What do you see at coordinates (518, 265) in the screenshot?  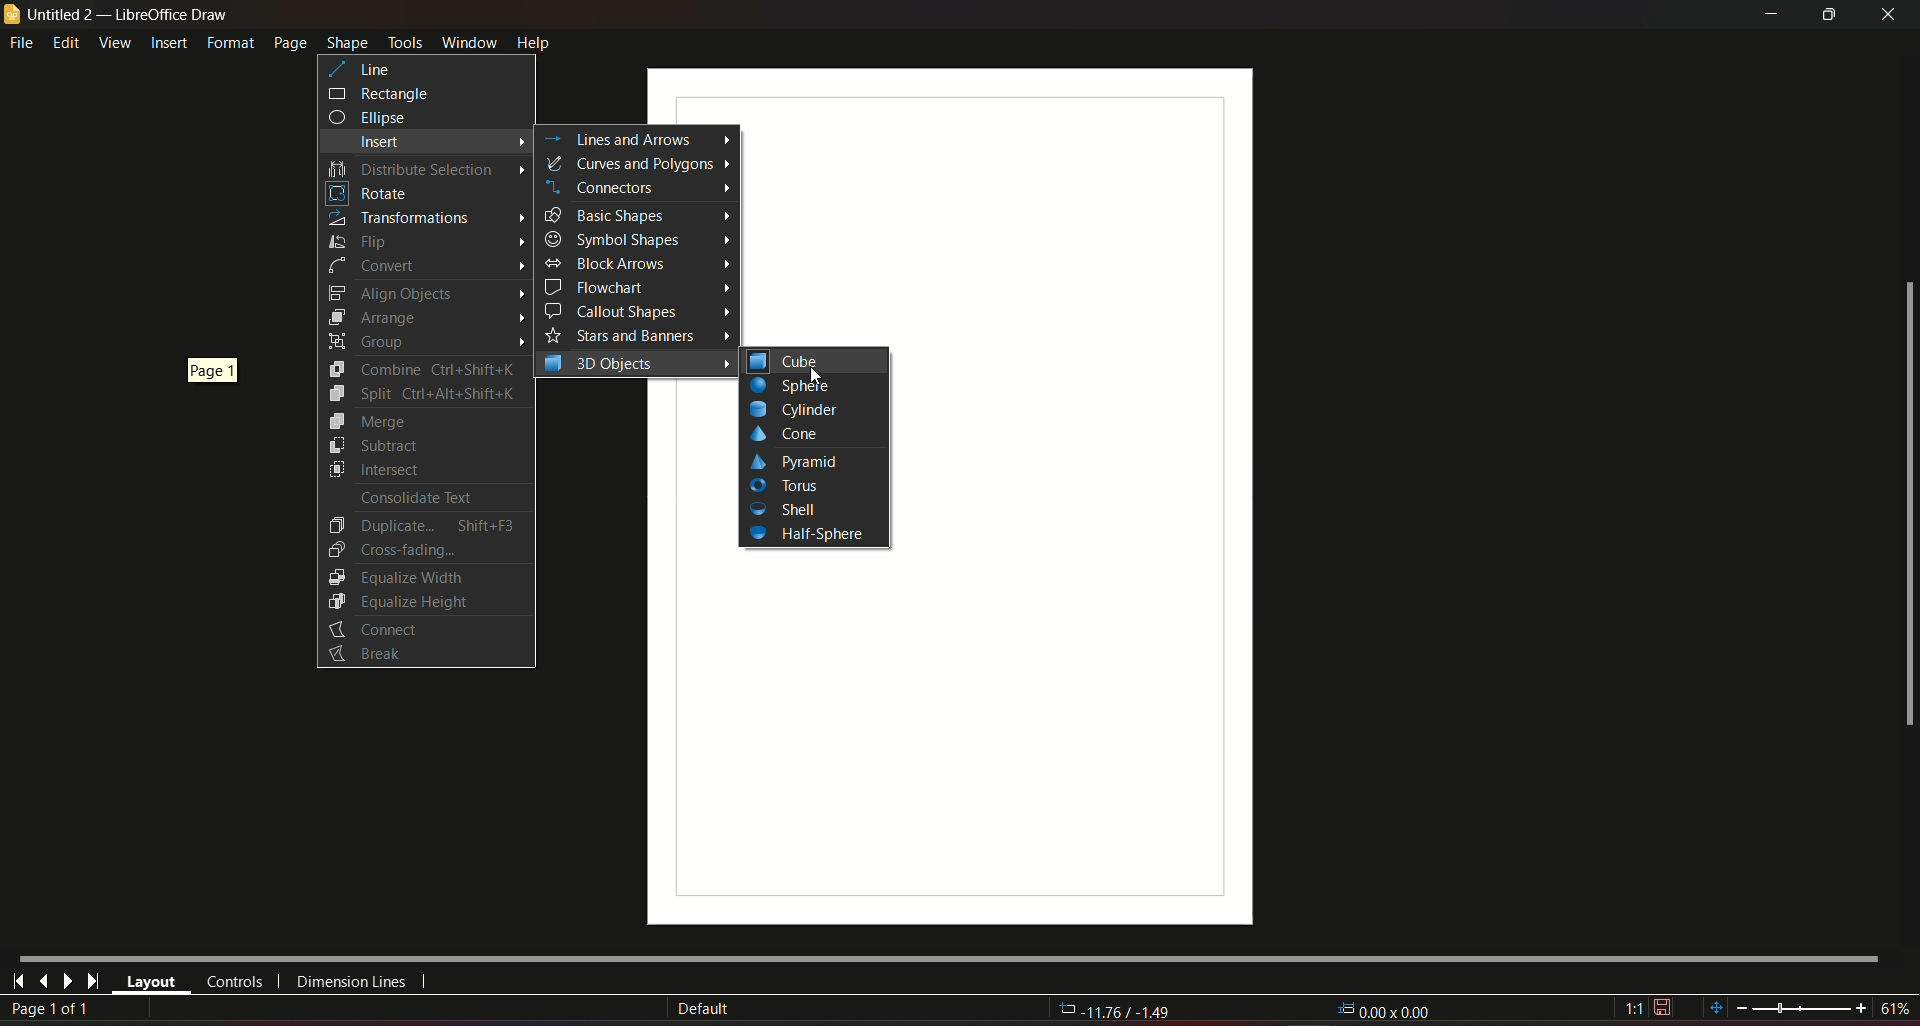 I see `Arrow` at bounding box center [518, 265].